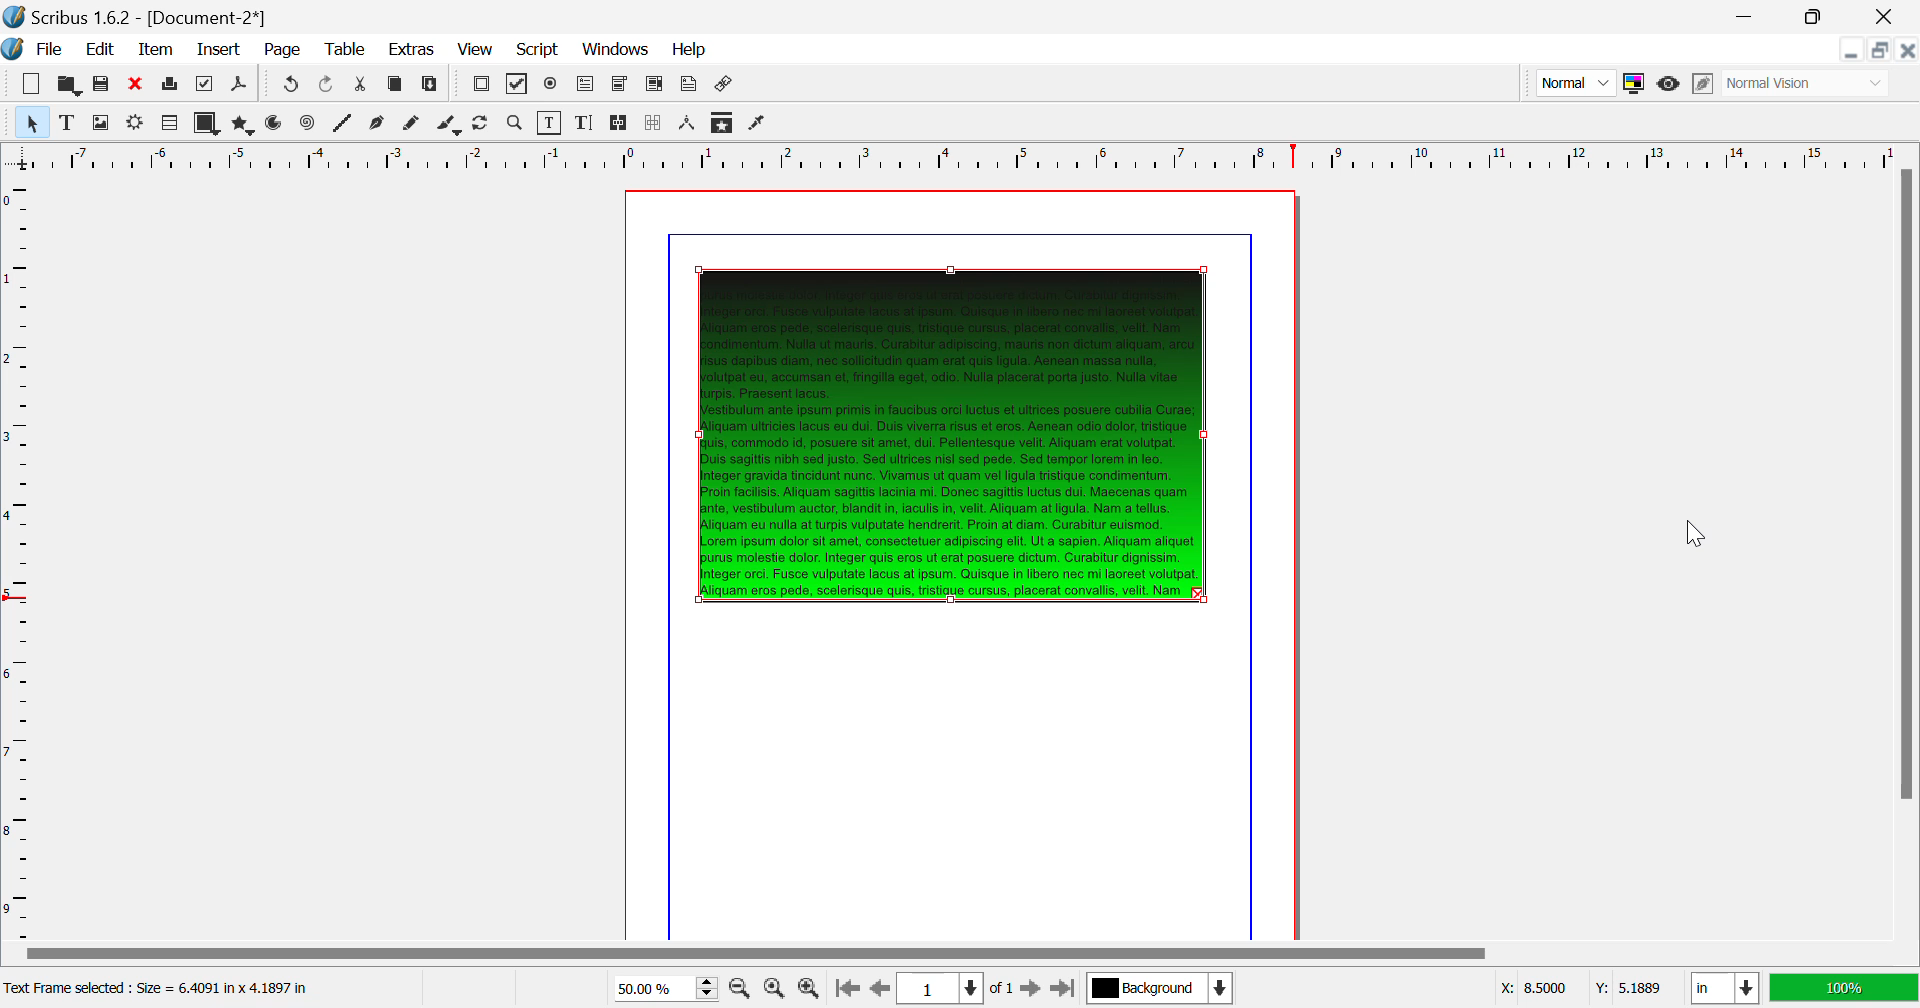  I want to click on Save as PDF, so click(240, 86).